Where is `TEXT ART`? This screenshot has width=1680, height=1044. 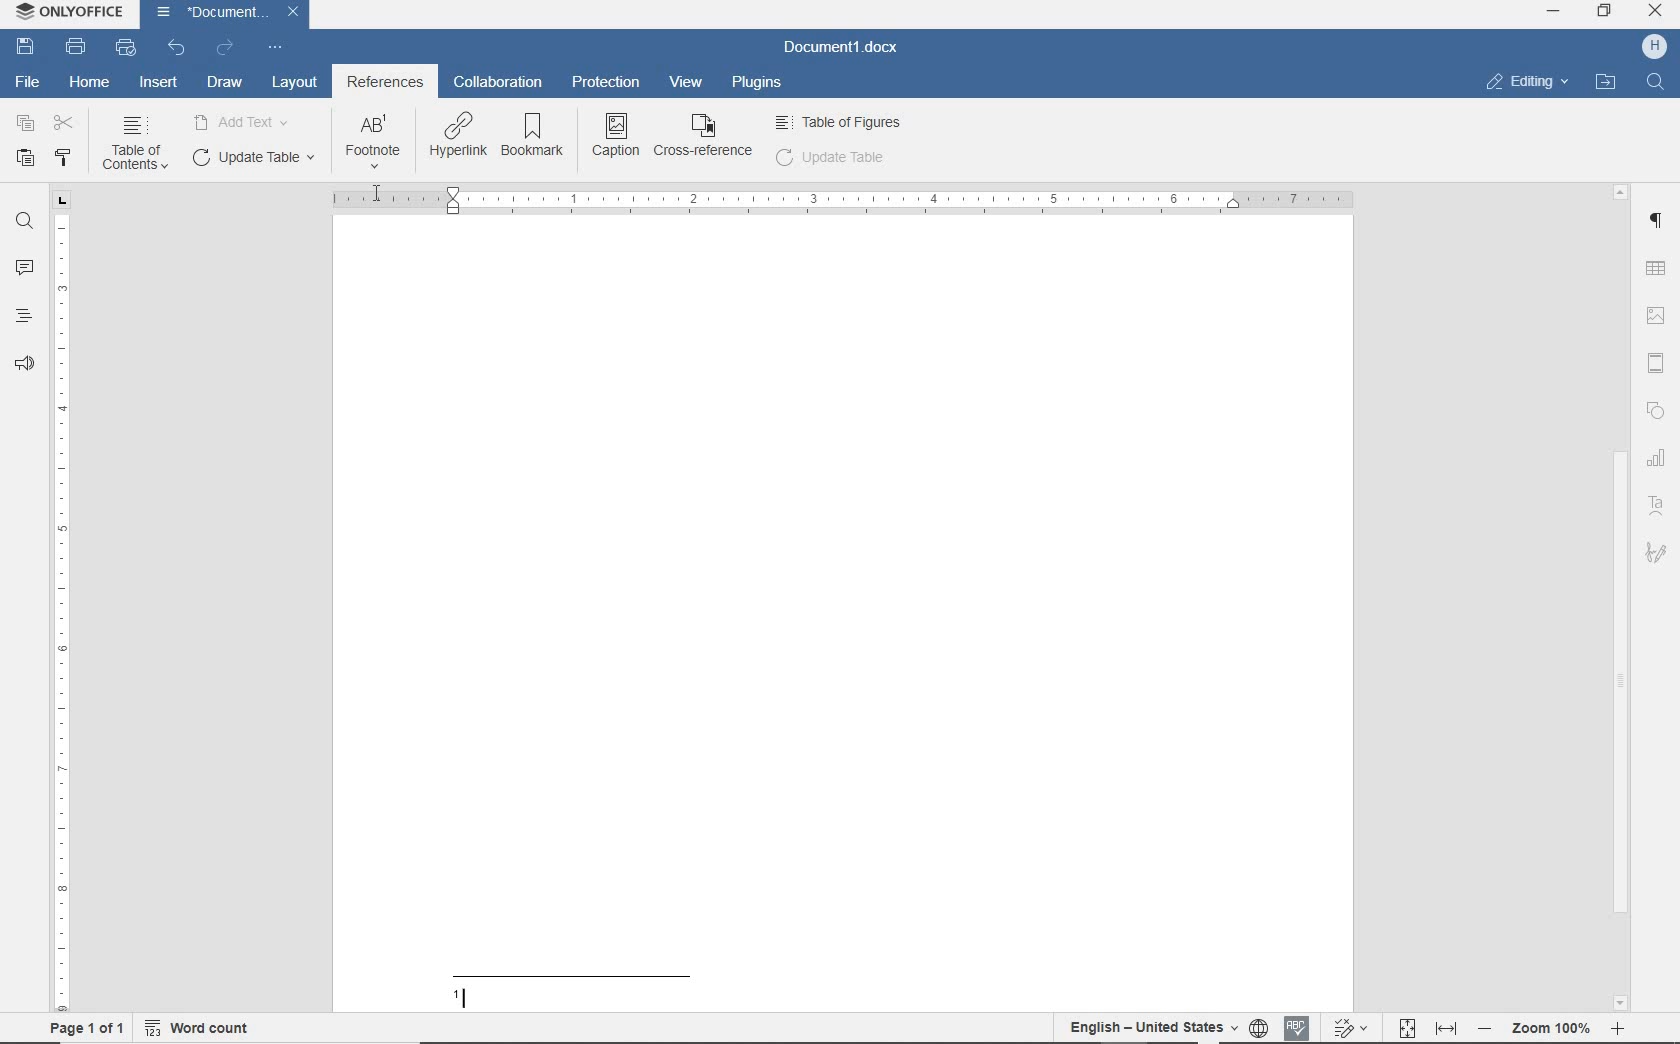
TEXT ART is located at coordinates (1658, 506).